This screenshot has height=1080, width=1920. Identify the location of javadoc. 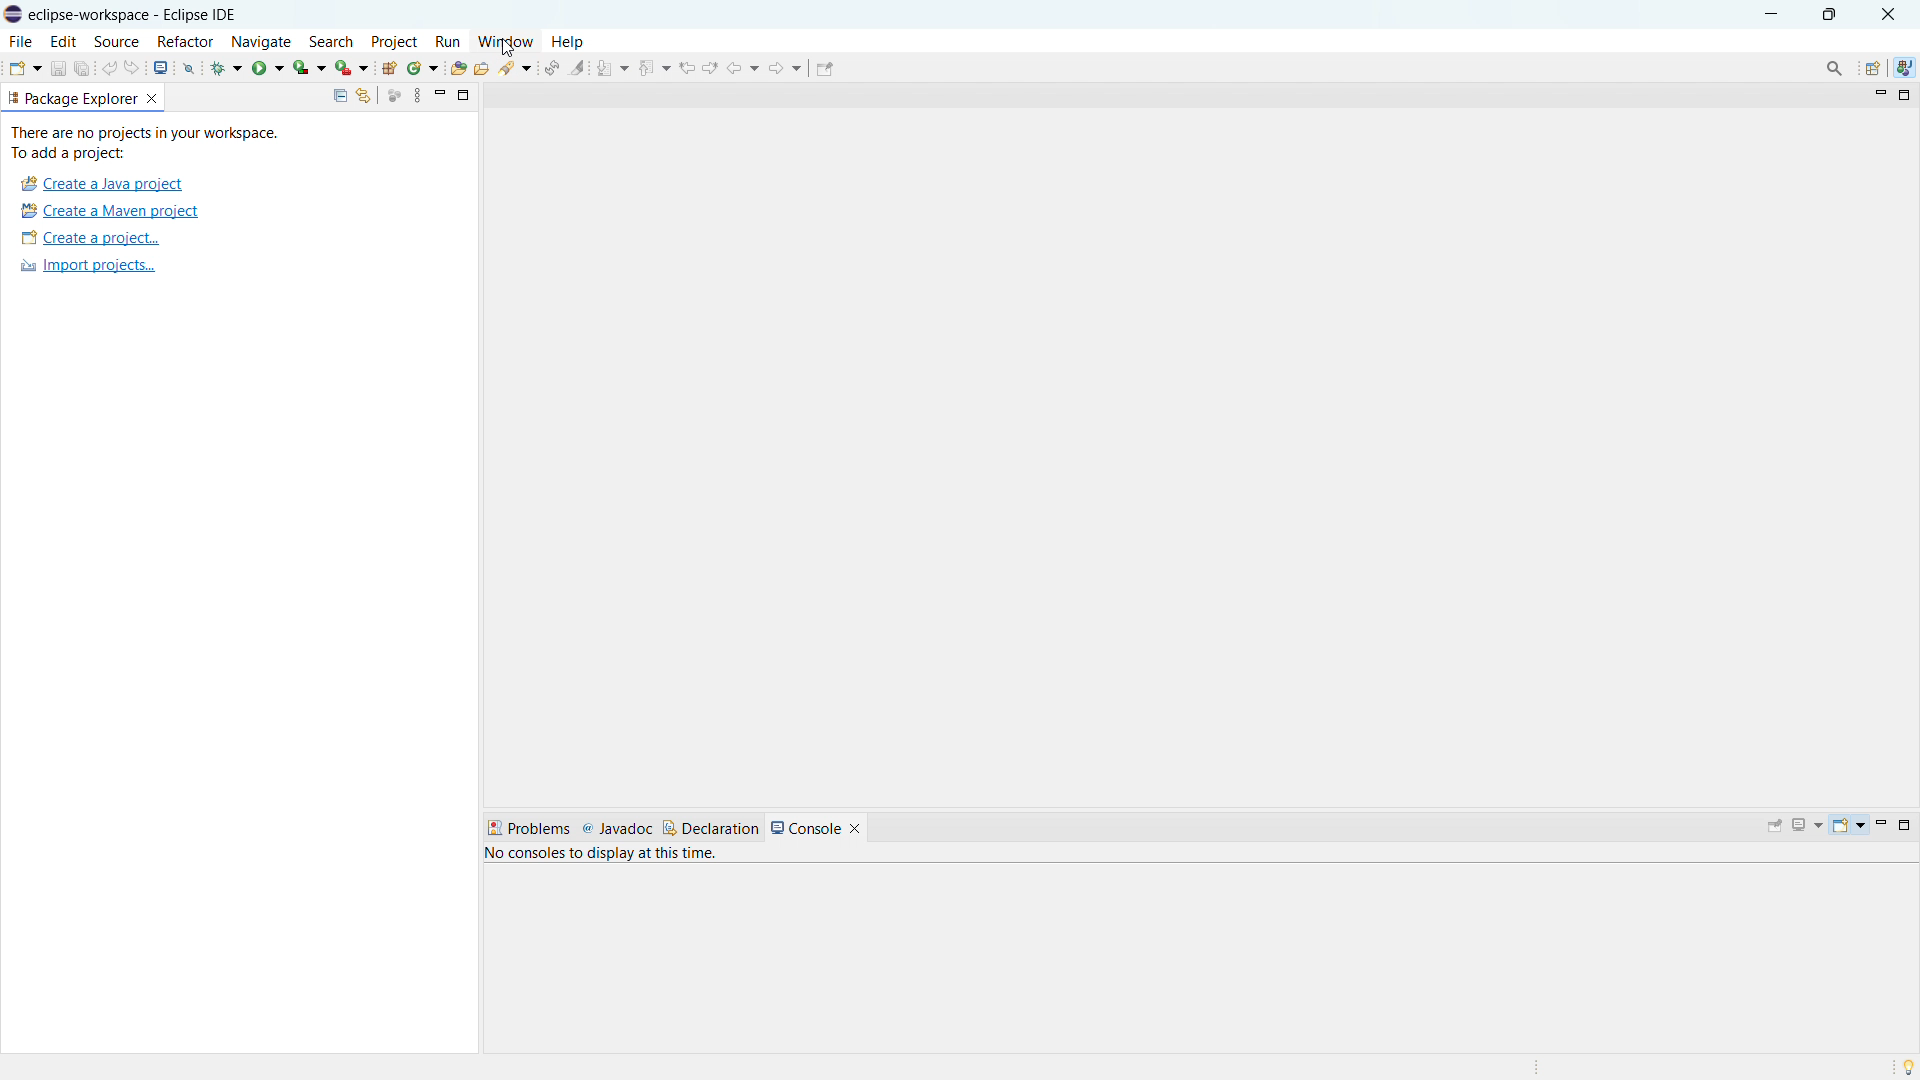
(617, 828).